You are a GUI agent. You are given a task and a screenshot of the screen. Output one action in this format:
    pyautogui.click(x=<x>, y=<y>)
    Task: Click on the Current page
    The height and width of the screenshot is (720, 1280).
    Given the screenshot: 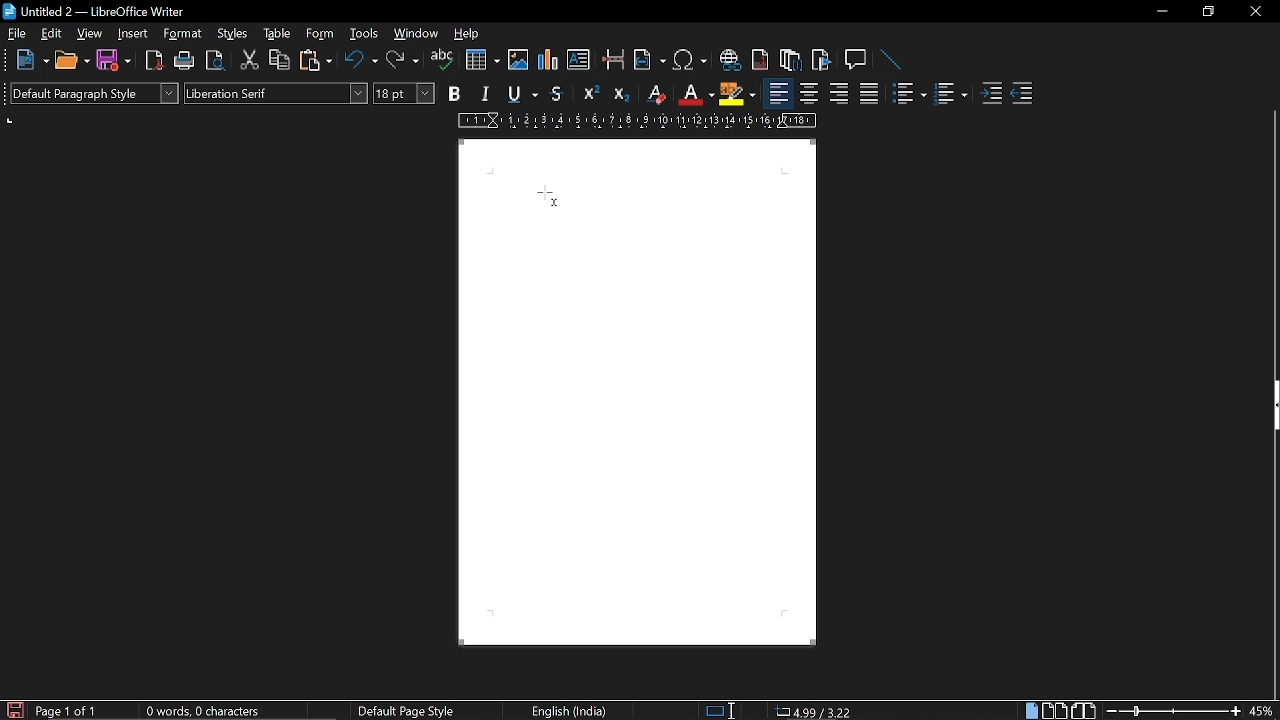 What is the action you would take?
    pyautogui.click(x=637, y=393)
    